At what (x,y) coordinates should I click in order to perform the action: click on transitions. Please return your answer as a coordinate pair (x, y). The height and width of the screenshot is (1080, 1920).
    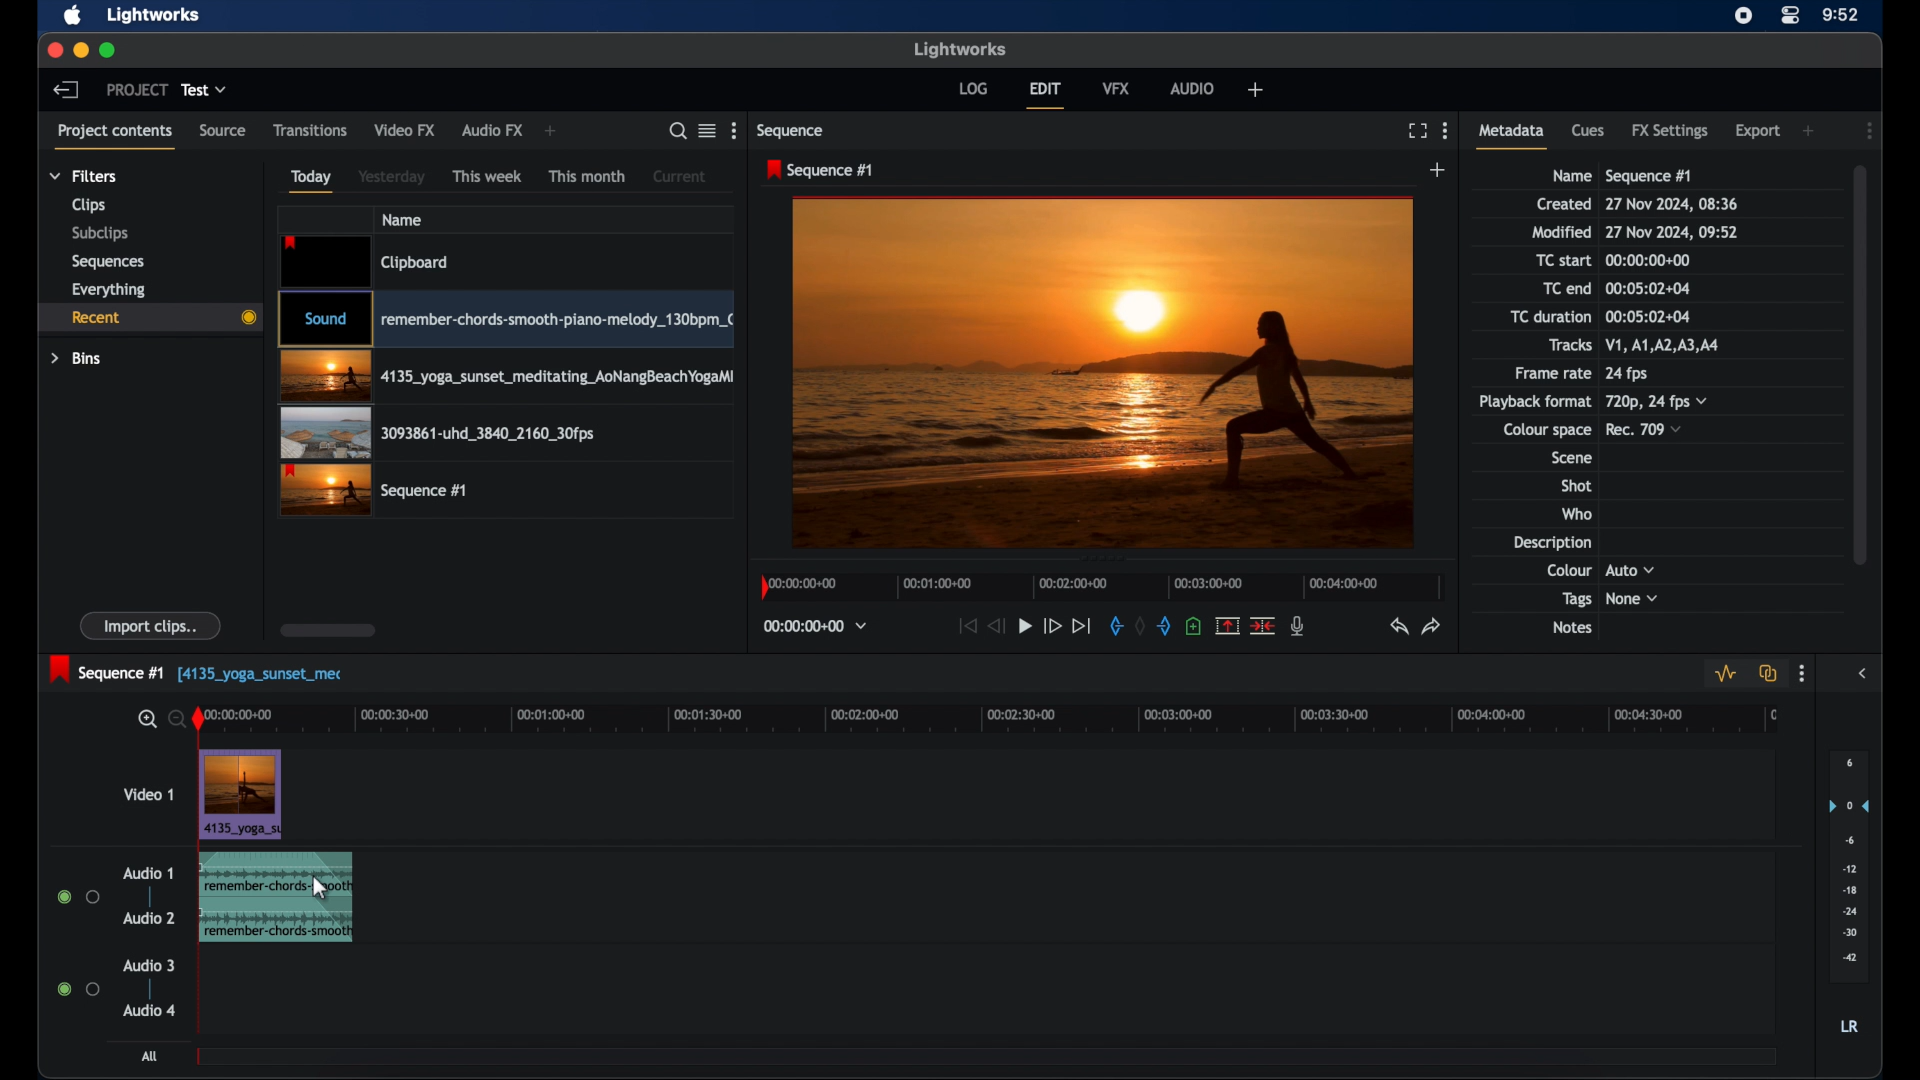
    Looking at the image, I should click on (310, 129).